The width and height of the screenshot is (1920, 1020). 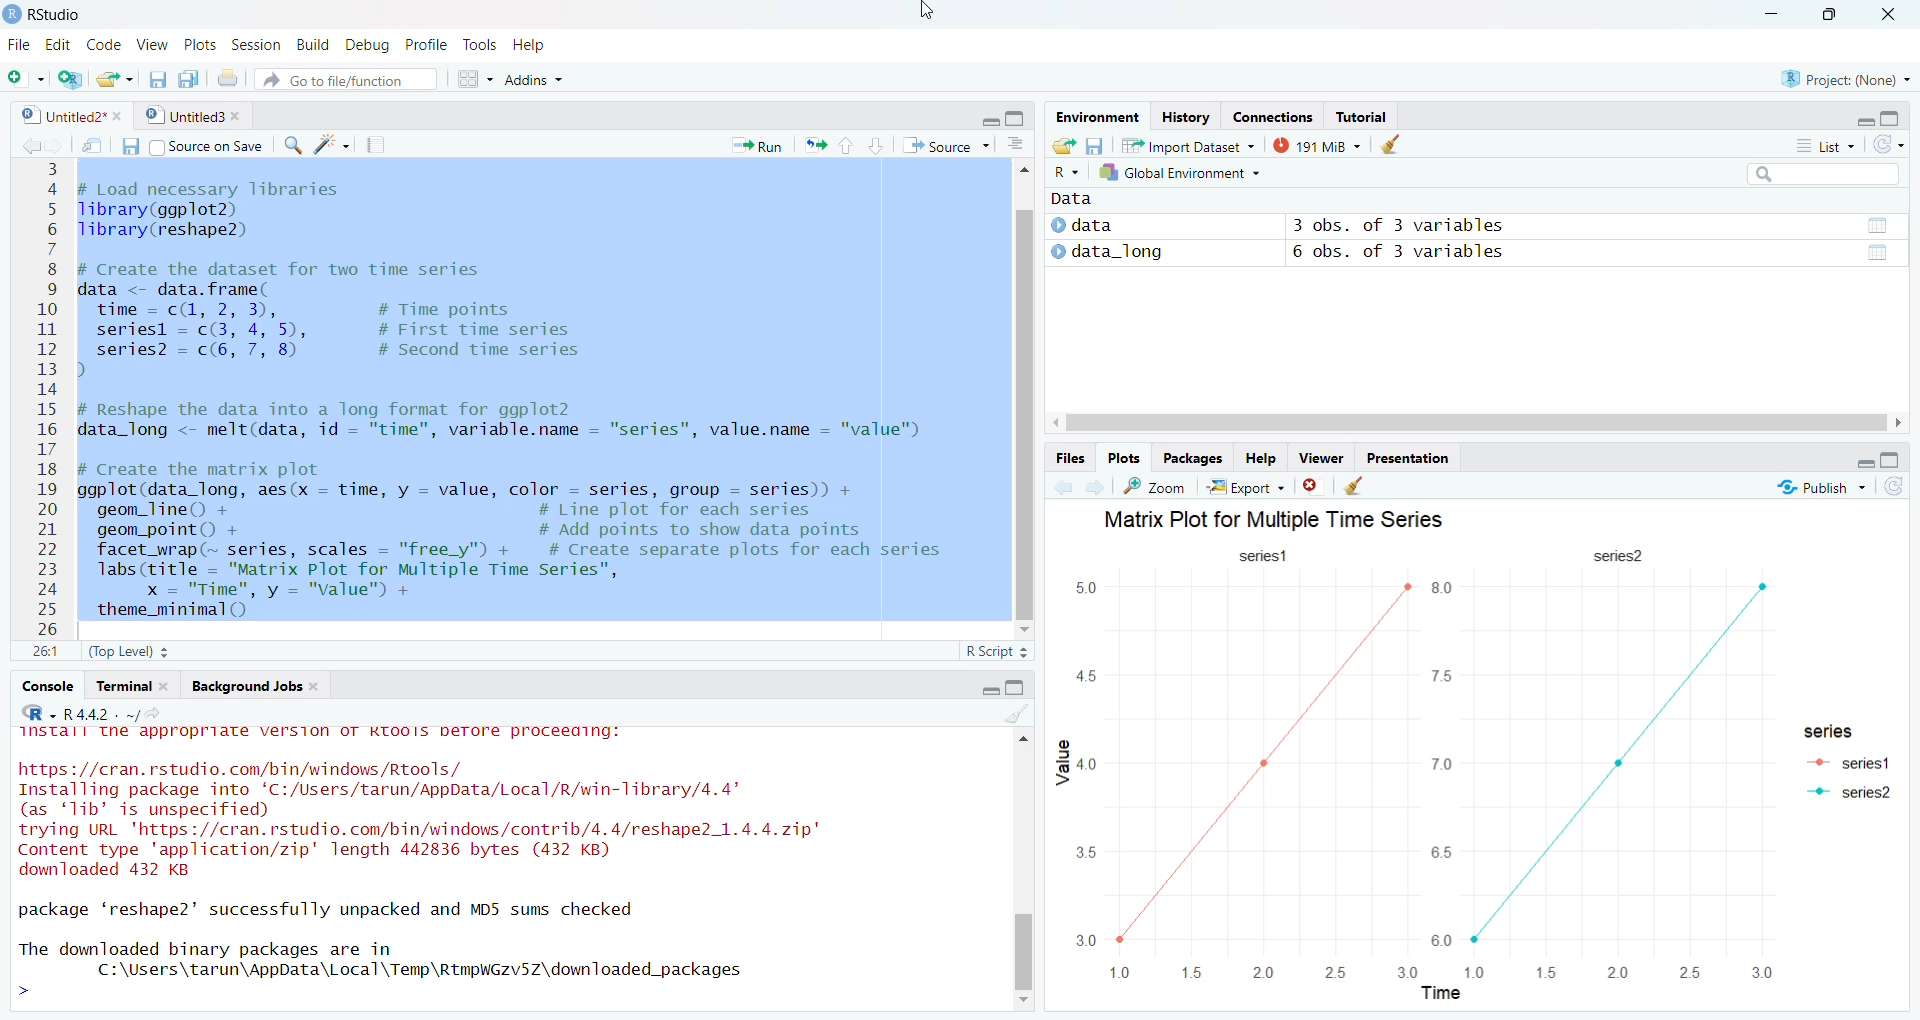 What do you see at coordinates (1269, 555) in the screenshot?
I see `series1` at bounding box center [1269, 555].